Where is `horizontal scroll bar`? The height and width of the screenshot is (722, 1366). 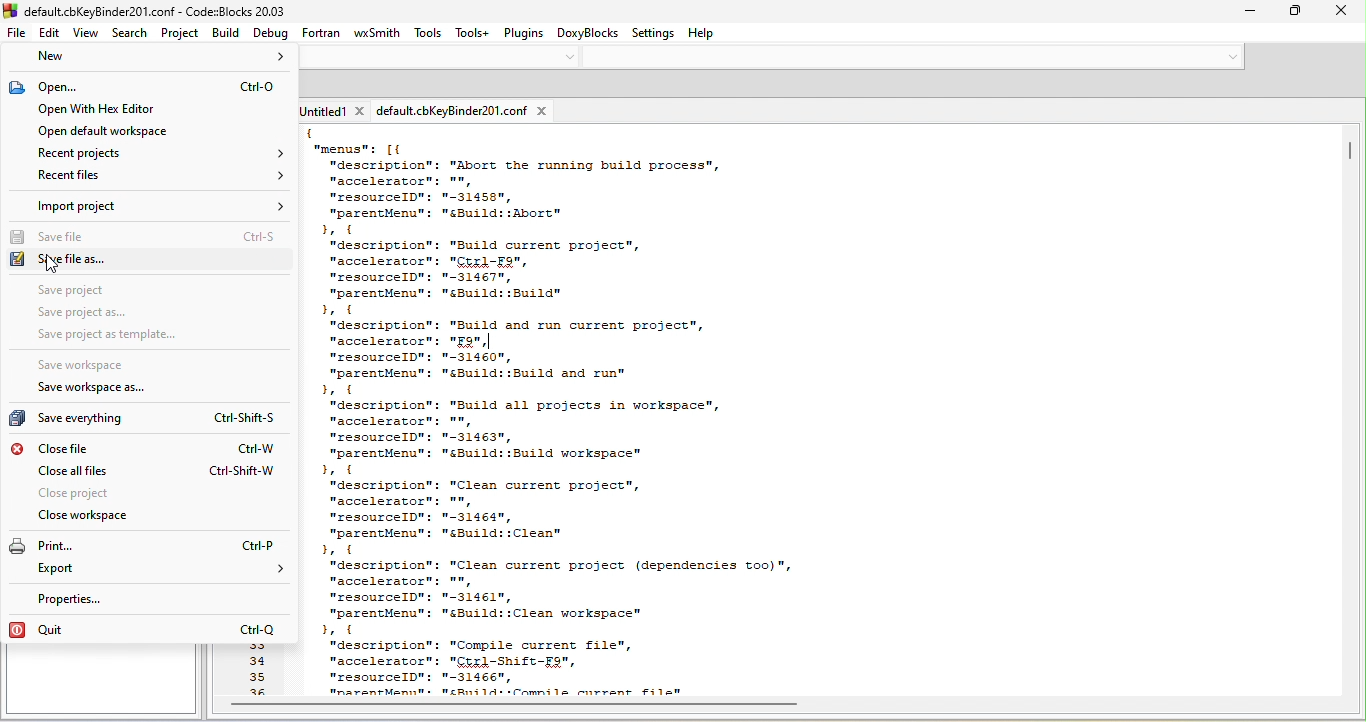
horizontal scroll bar is located at coordinates (514, 705).